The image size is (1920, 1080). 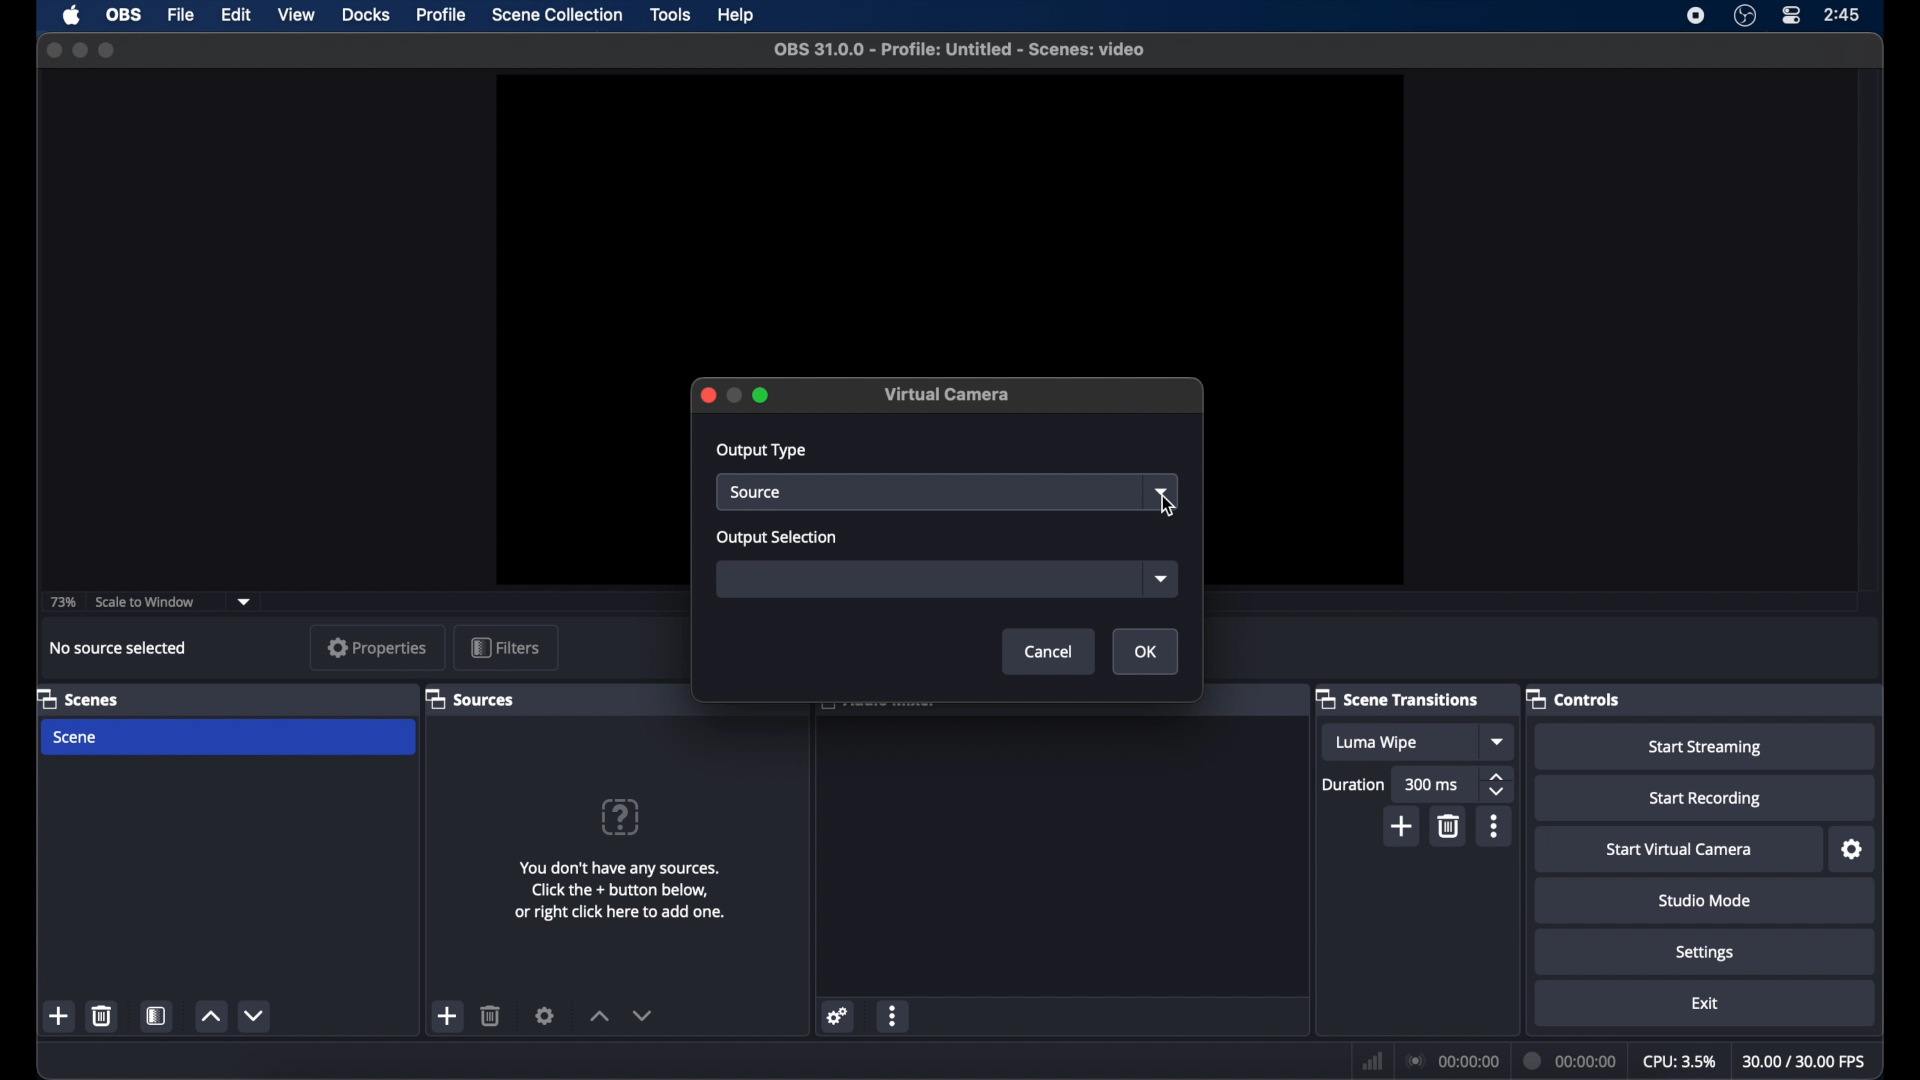 I want to click on connection, so click(x=1451, y=1060).